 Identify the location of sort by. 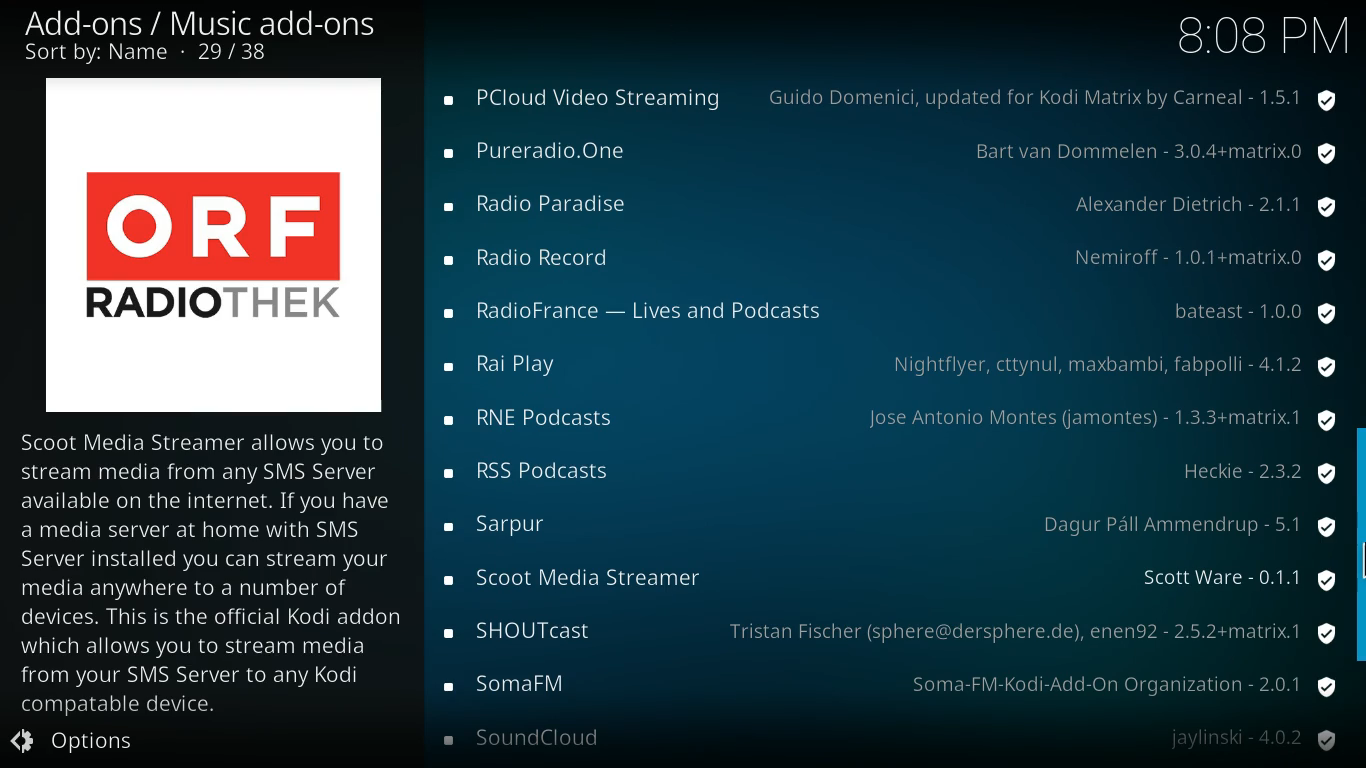
(153, 54).